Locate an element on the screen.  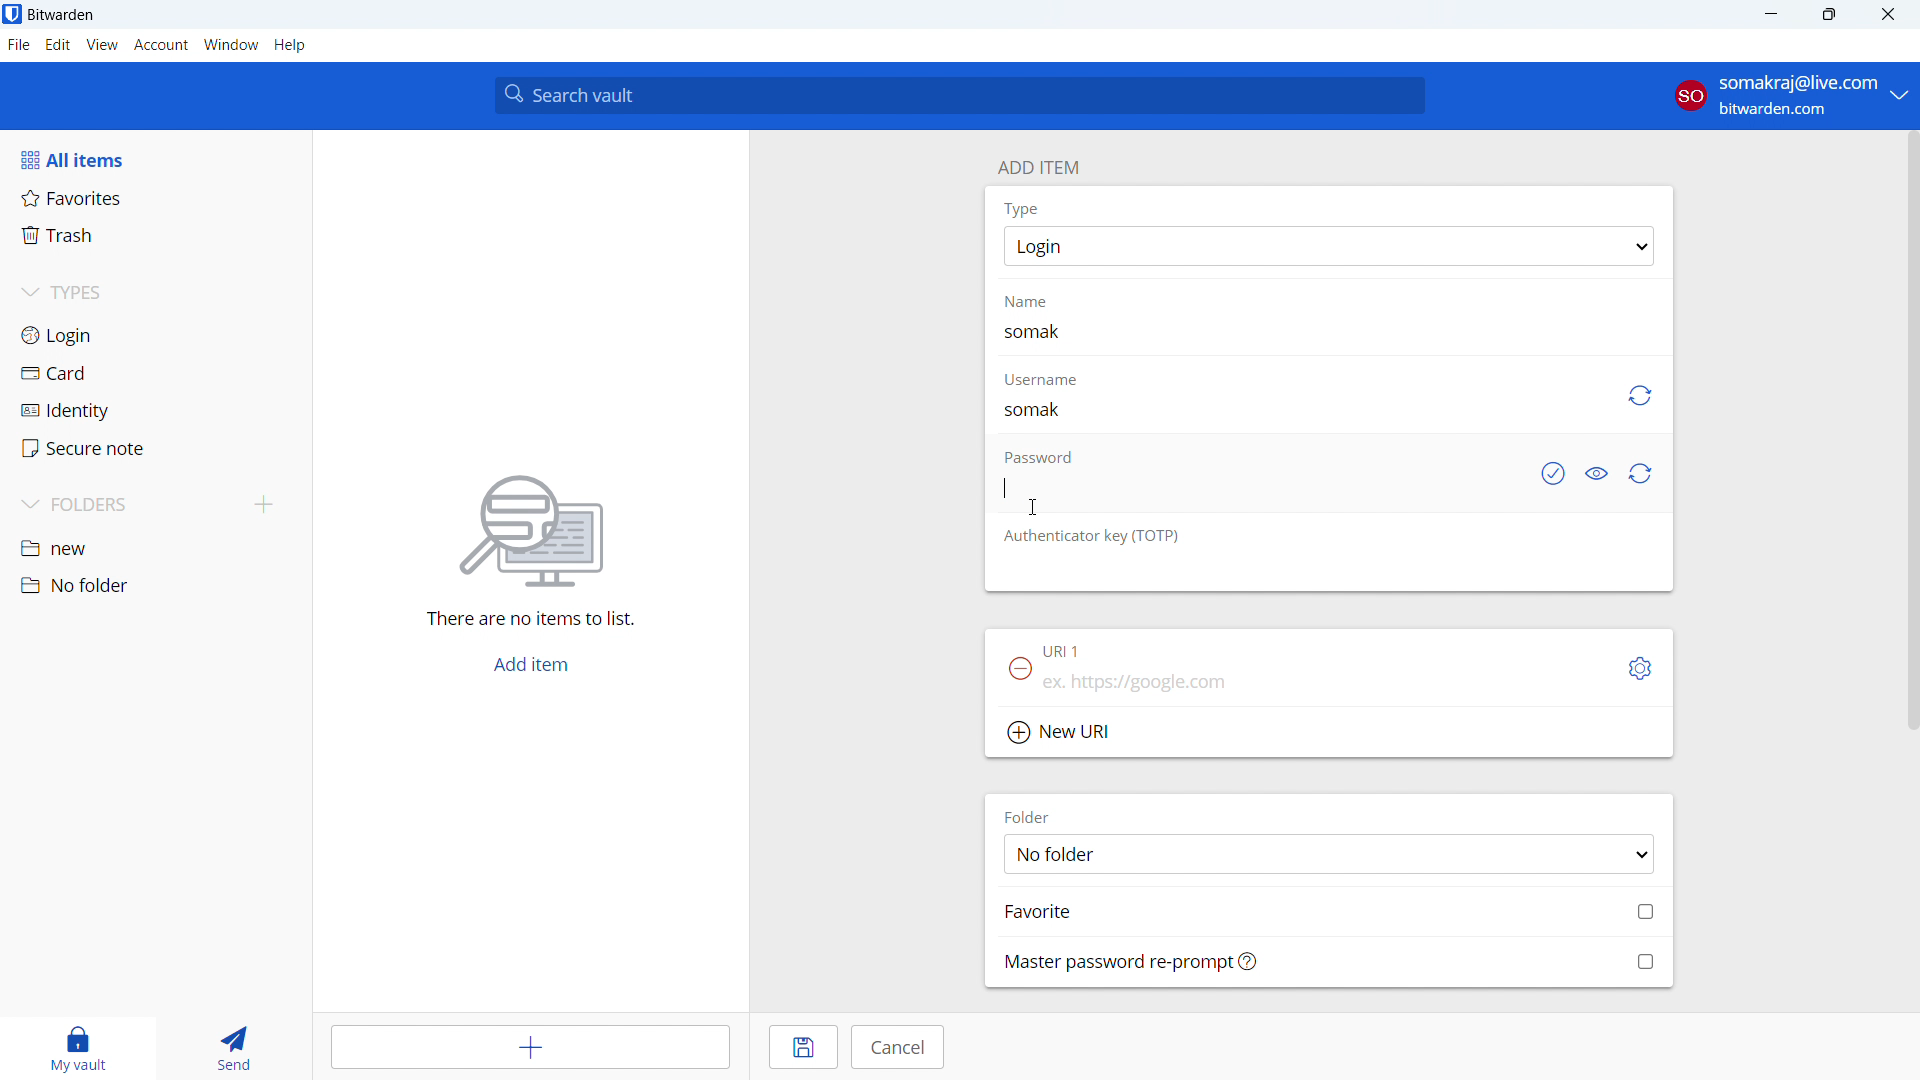
cursor is located at coordinates (1034, 507).